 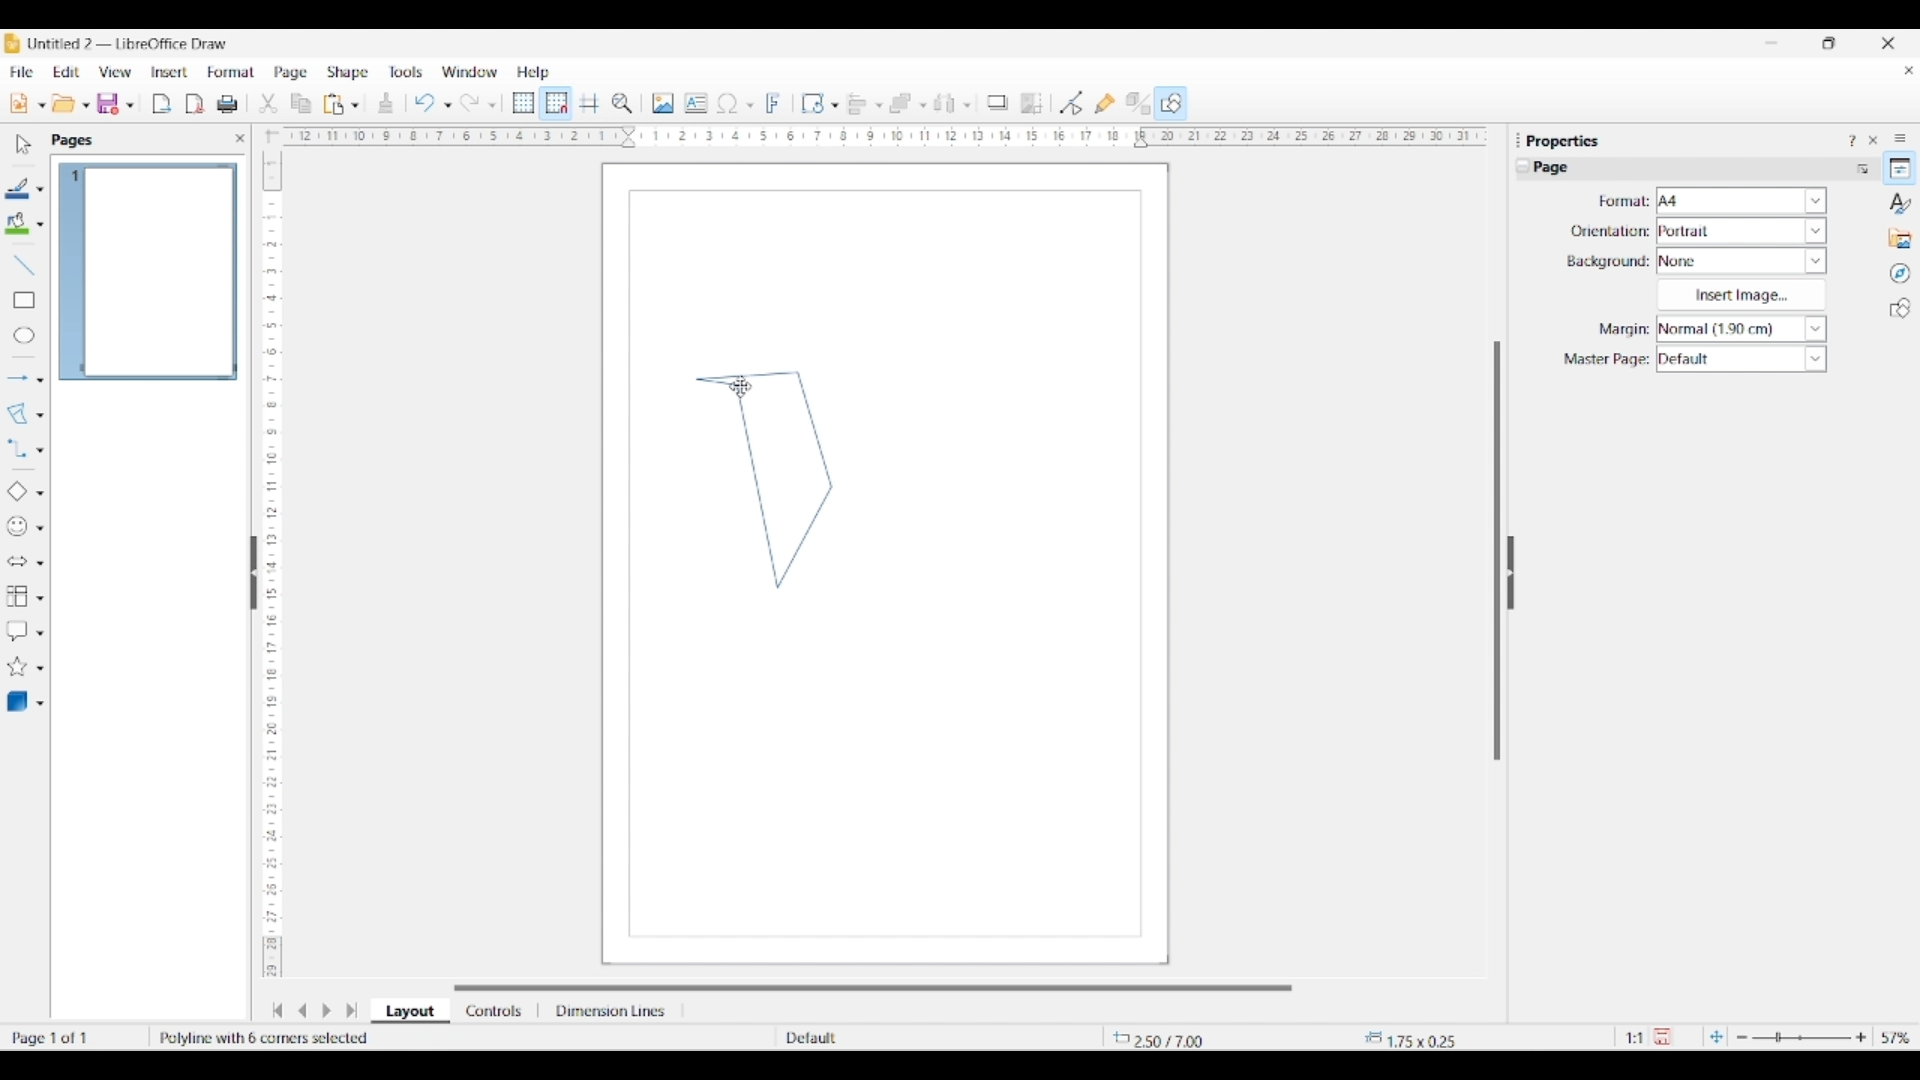 I want to click on Hide left sidebar, so click(x=254, y=573).